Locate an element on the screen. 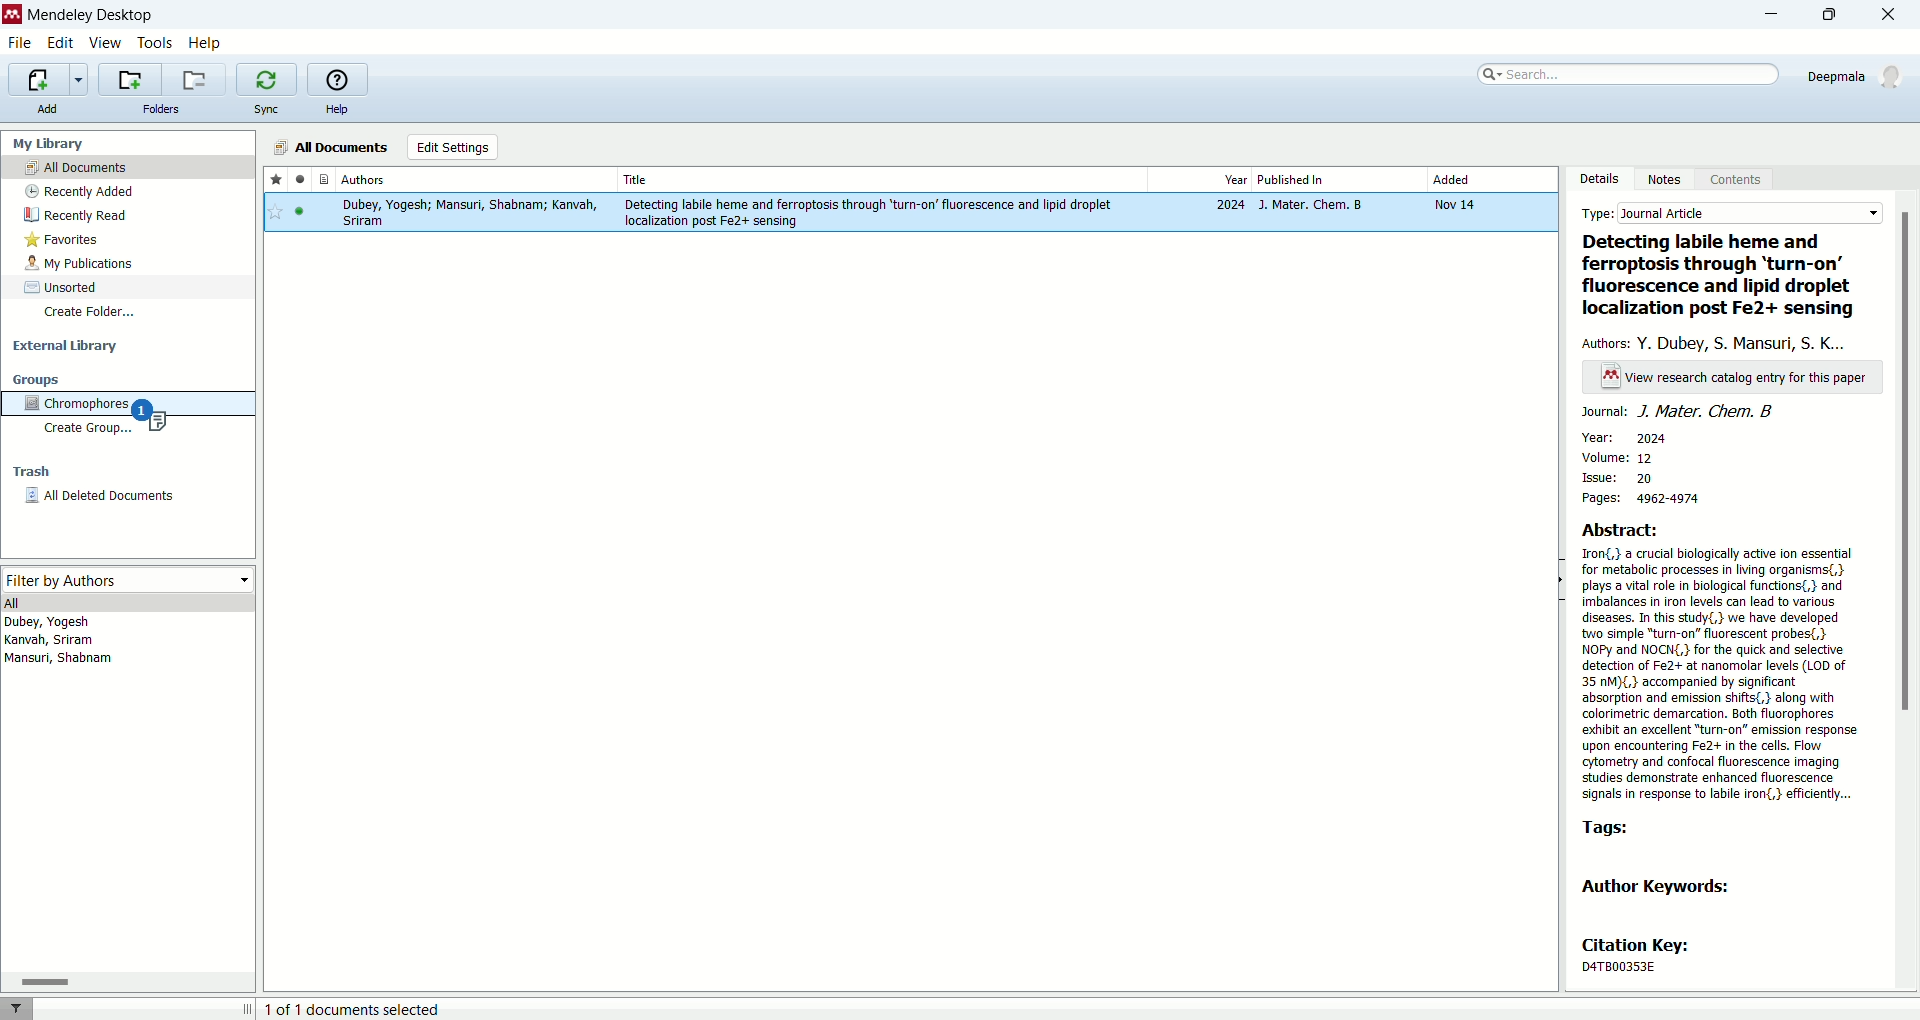 This screenshot has height=1020, width=1920. issue: 20 is located at coordinates (1623, 479).